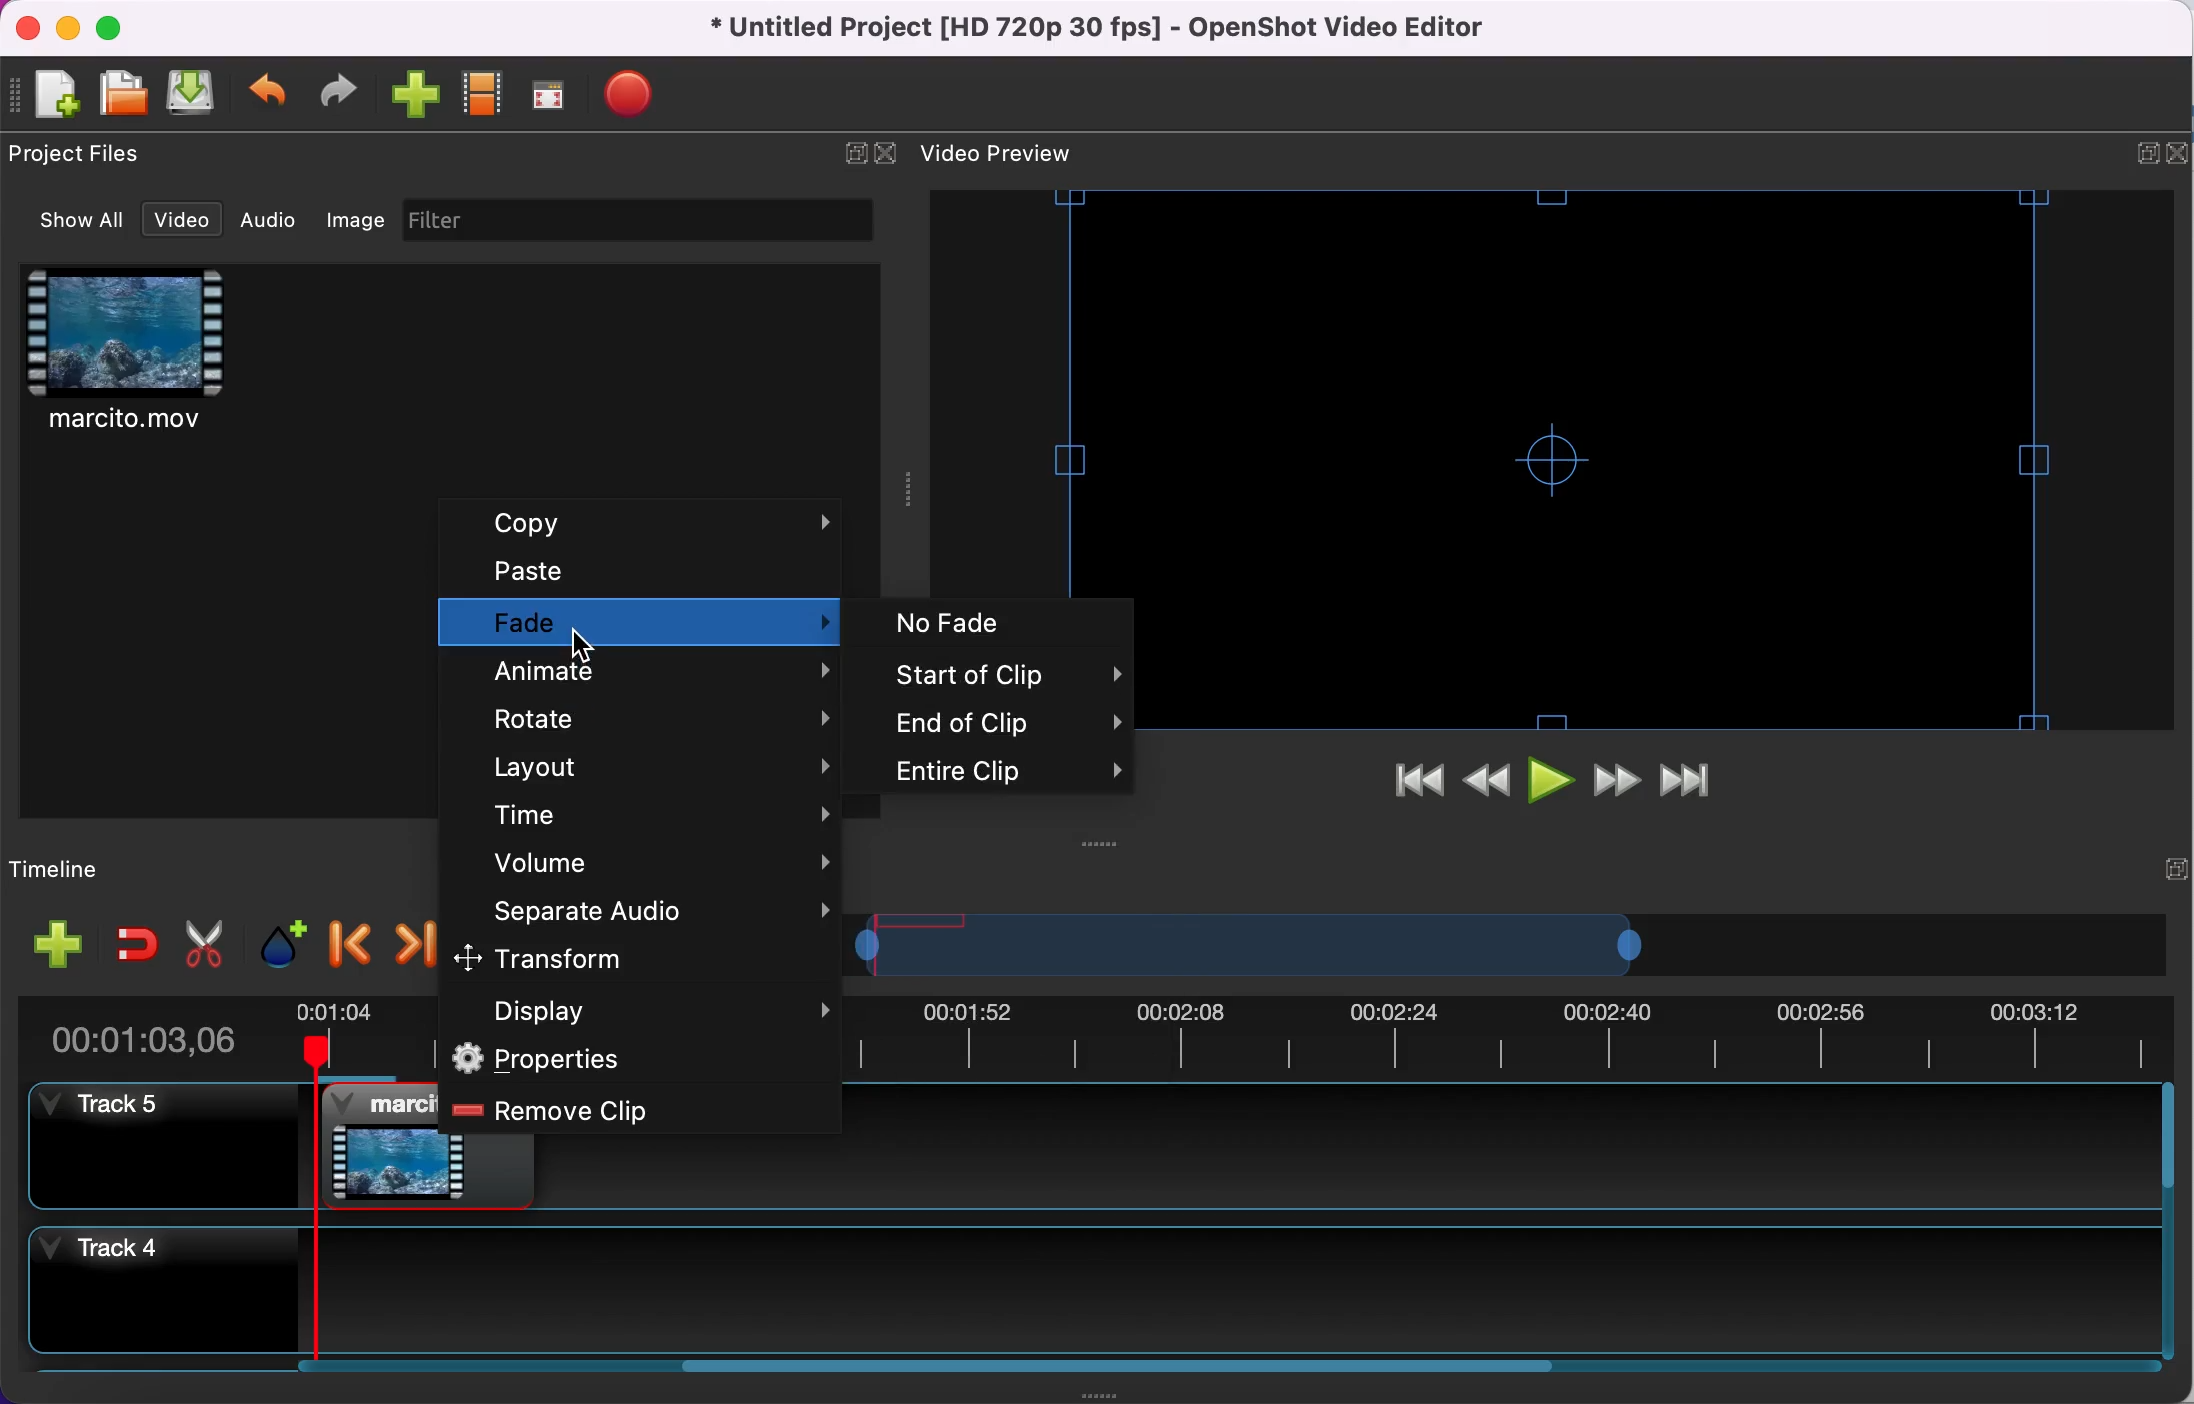  Describe the element at coordinates (643, 1011) in the screenshot. I see `display` at that location.